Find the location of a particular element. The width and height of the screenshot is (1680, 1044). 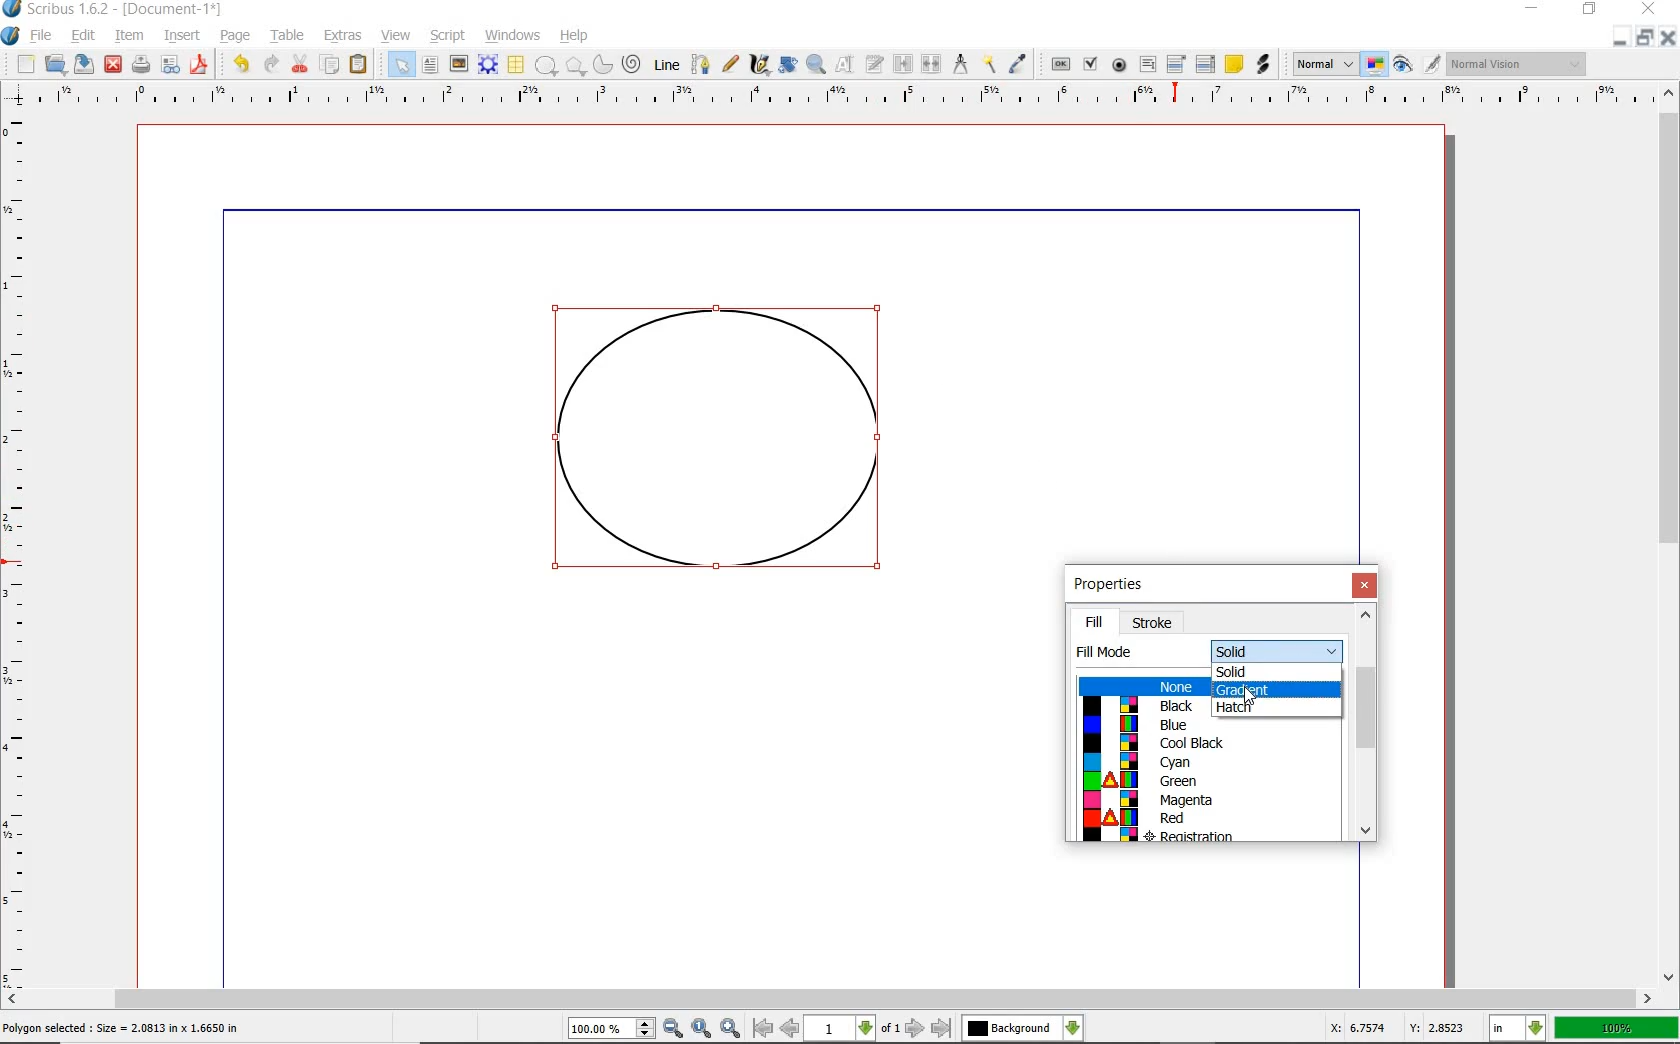

EDIT TEXT WITH STORY EDITOR is located at coordinates (875, 64).